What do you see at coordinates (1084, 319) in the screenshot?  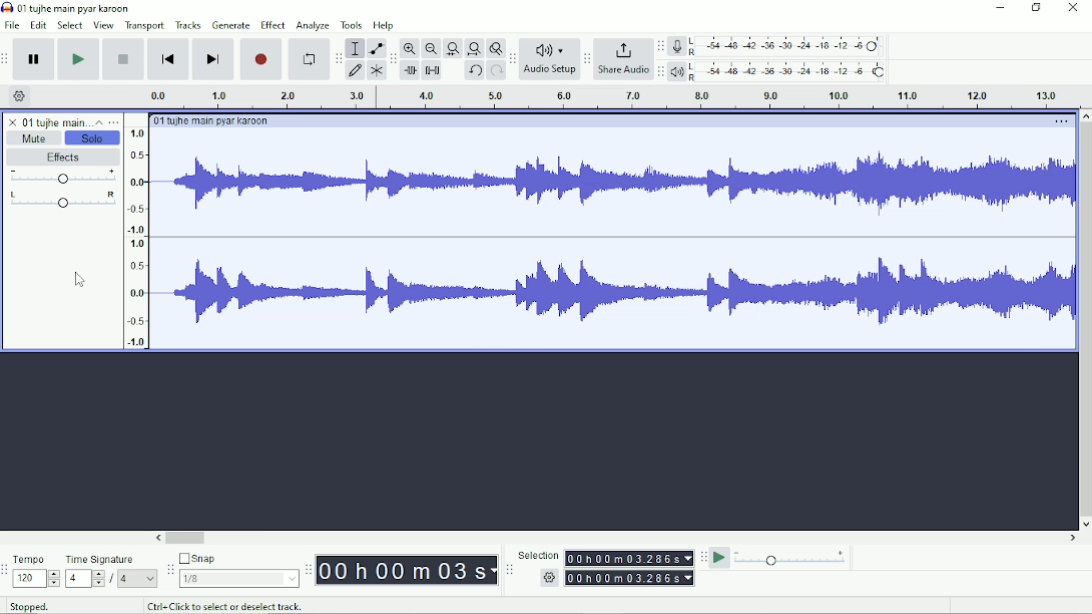 I see `Vertical scrollbar` at bounding box center [1084, 319].